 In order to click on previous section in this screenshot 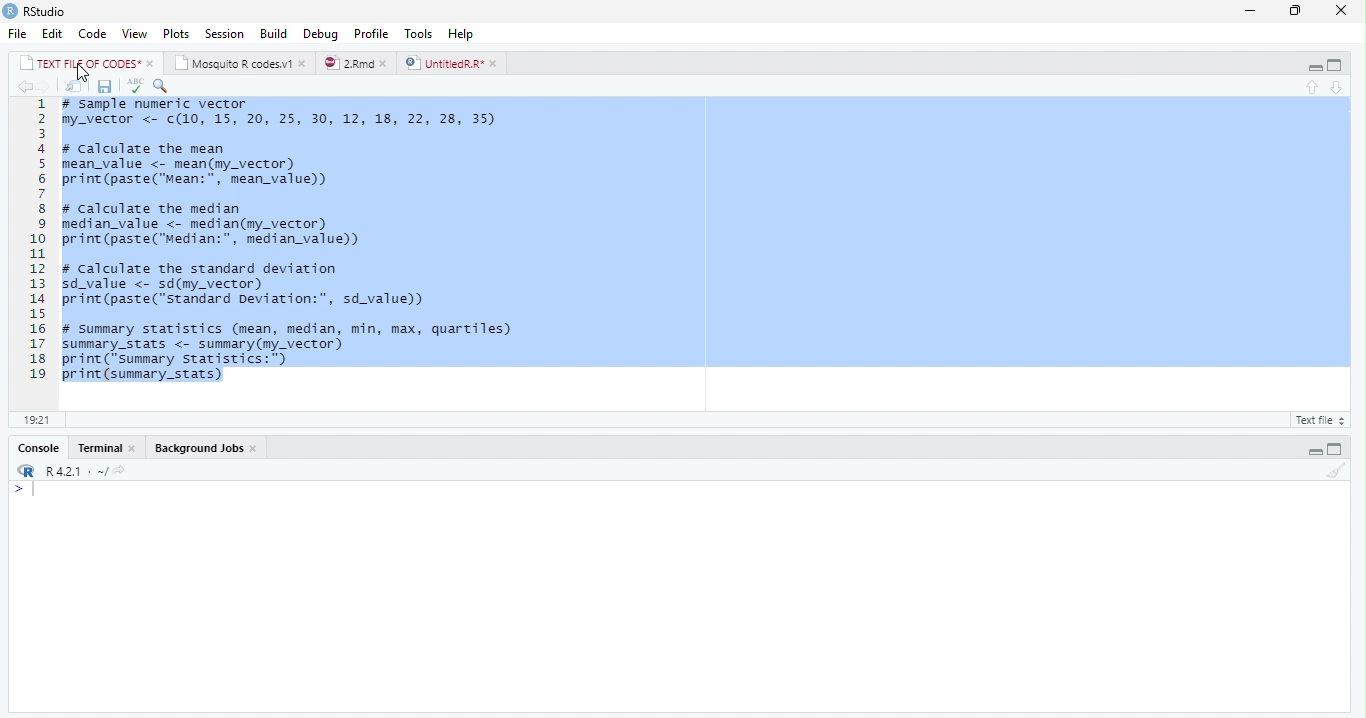, I will do `click(1314, 88)`.